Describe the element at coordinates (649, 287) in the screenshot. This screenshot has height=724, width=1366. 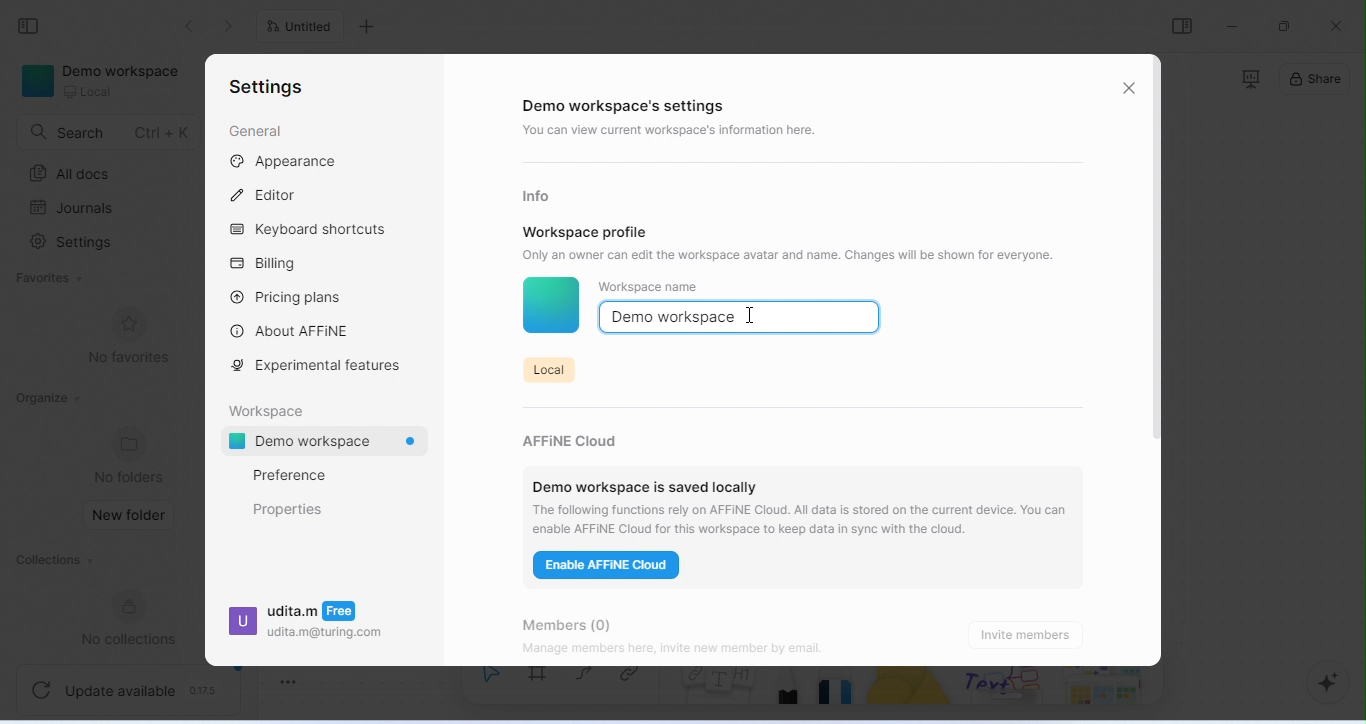
I see `workspace name` at that location.